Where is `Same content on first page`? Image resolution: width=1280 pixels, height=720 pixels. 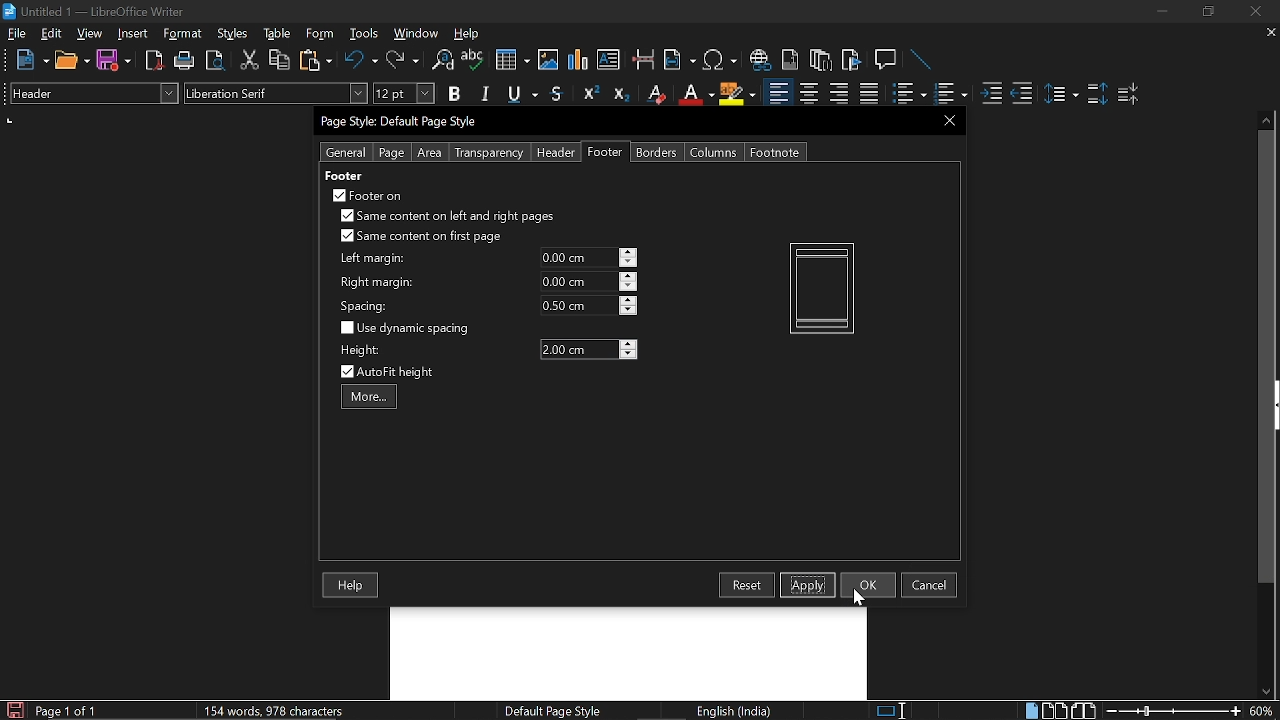 Same content on first page is located at coordinates (422, 237).